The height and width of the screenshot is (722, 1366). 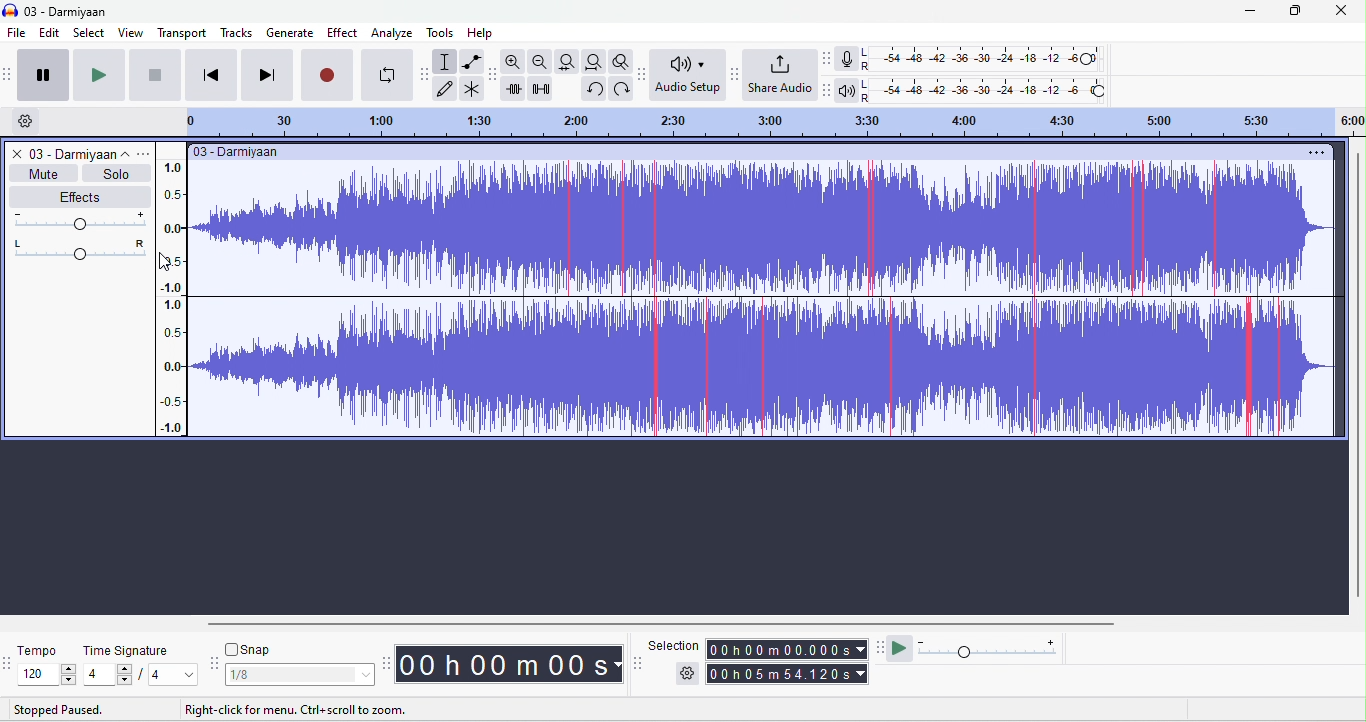 What do you see at coordinates (516, 89) in the screenshot?
I see `trim outside selection` at bounding box center [516, 89].